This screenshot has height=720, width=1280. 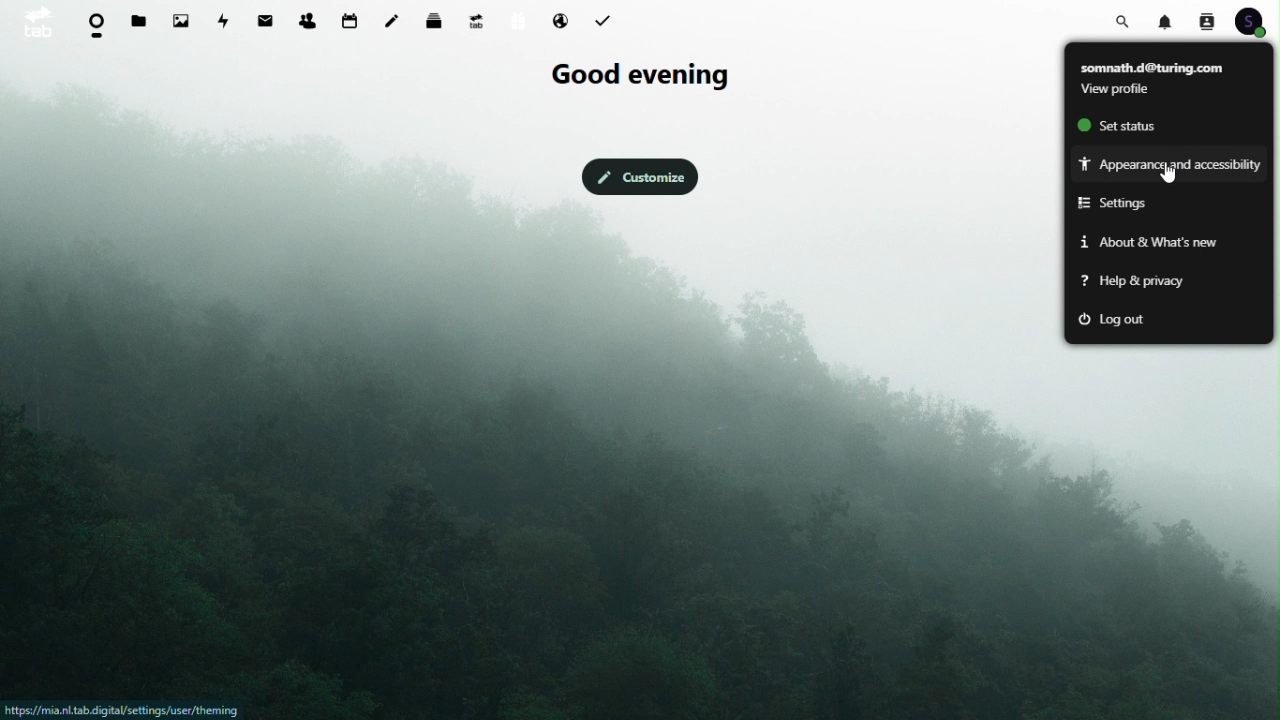 What do you see at coordinates (637, 76) in the screenshot?
I see `Good evening` at bounding box center [637, 76].